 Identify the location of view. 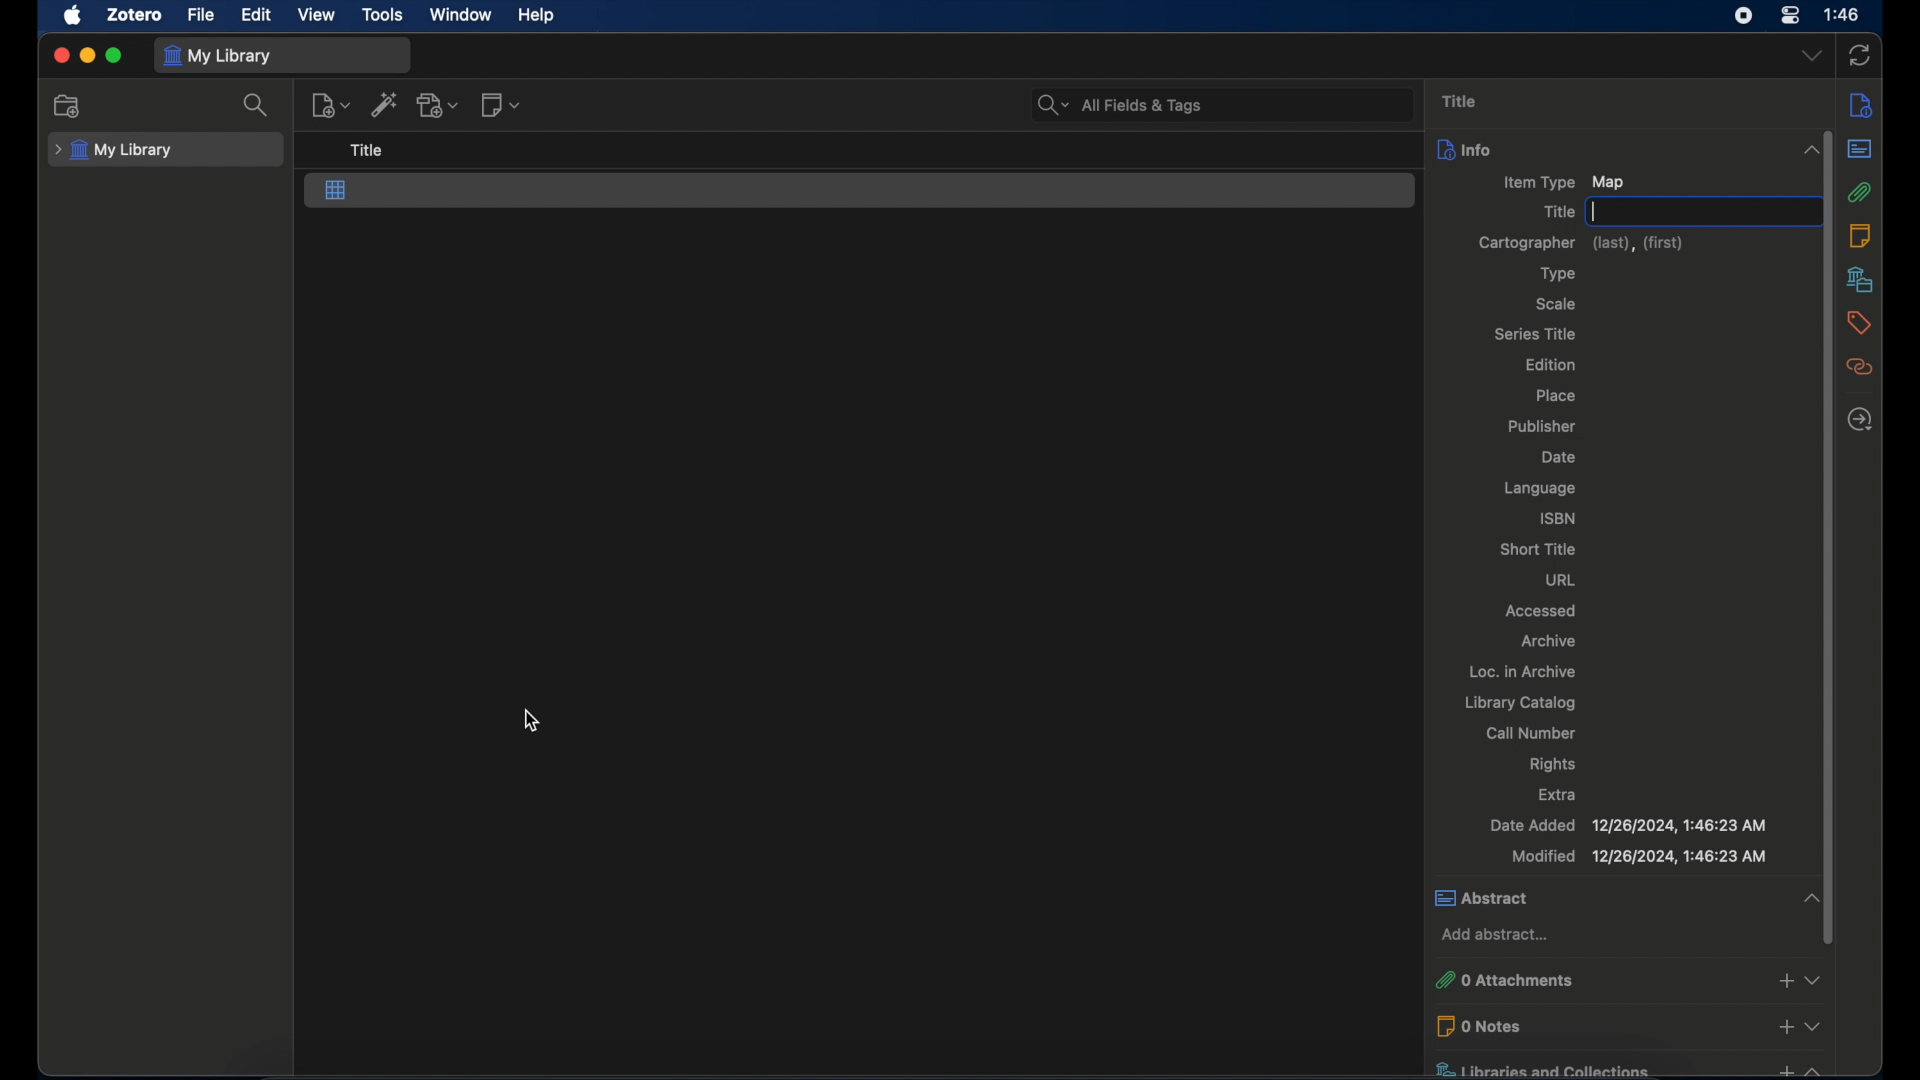
(318, 15).